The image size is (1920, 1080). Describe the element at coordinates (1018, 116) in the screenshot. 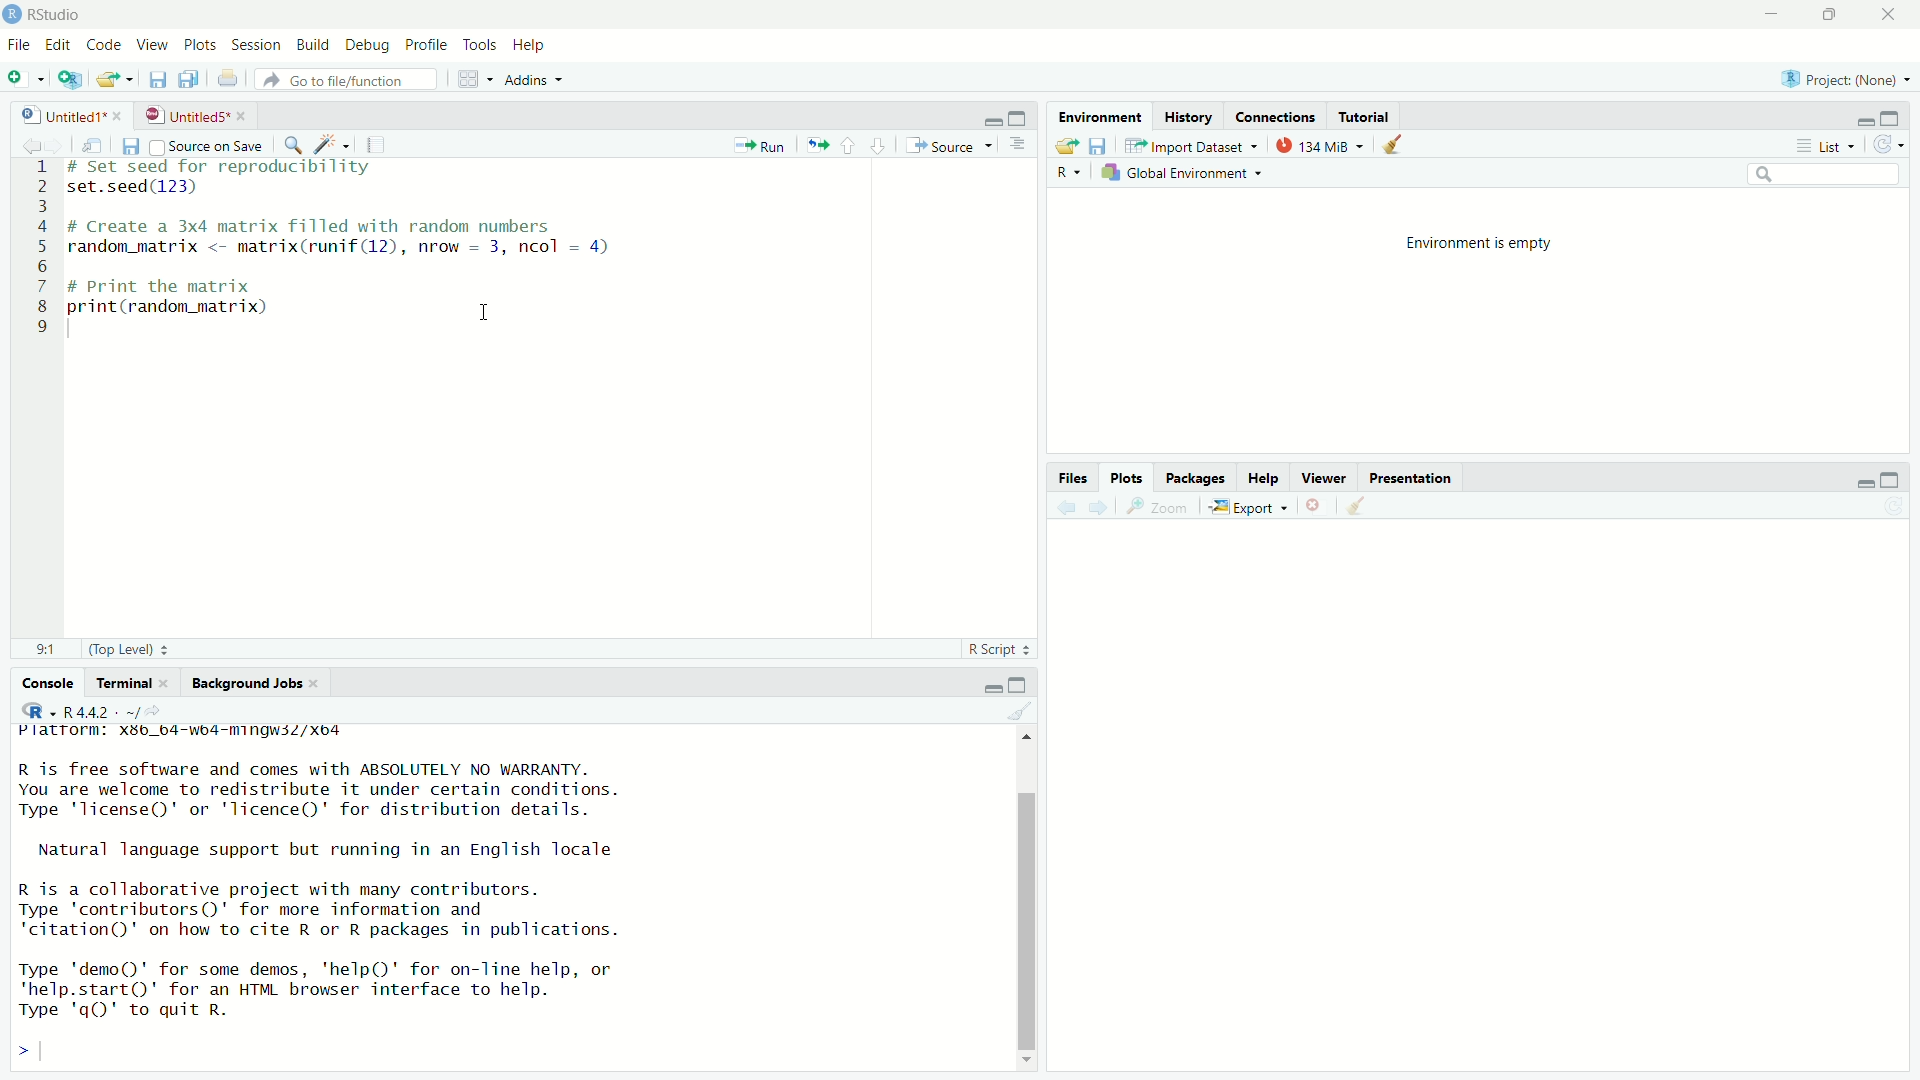

I see `maximise` at that location.